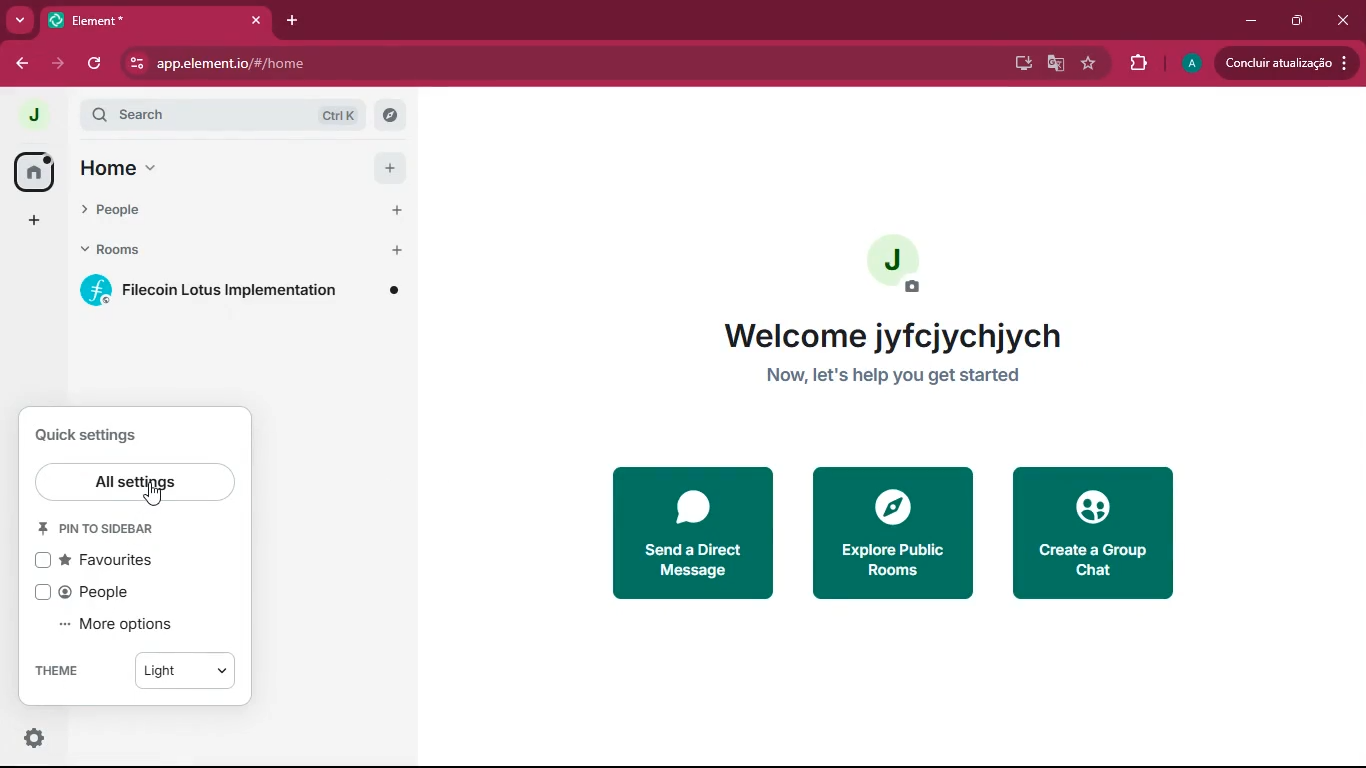  What do you see at coordinates (32, 112) in the screenshot?
I see `profile picture` at bounding box center [32, 112].